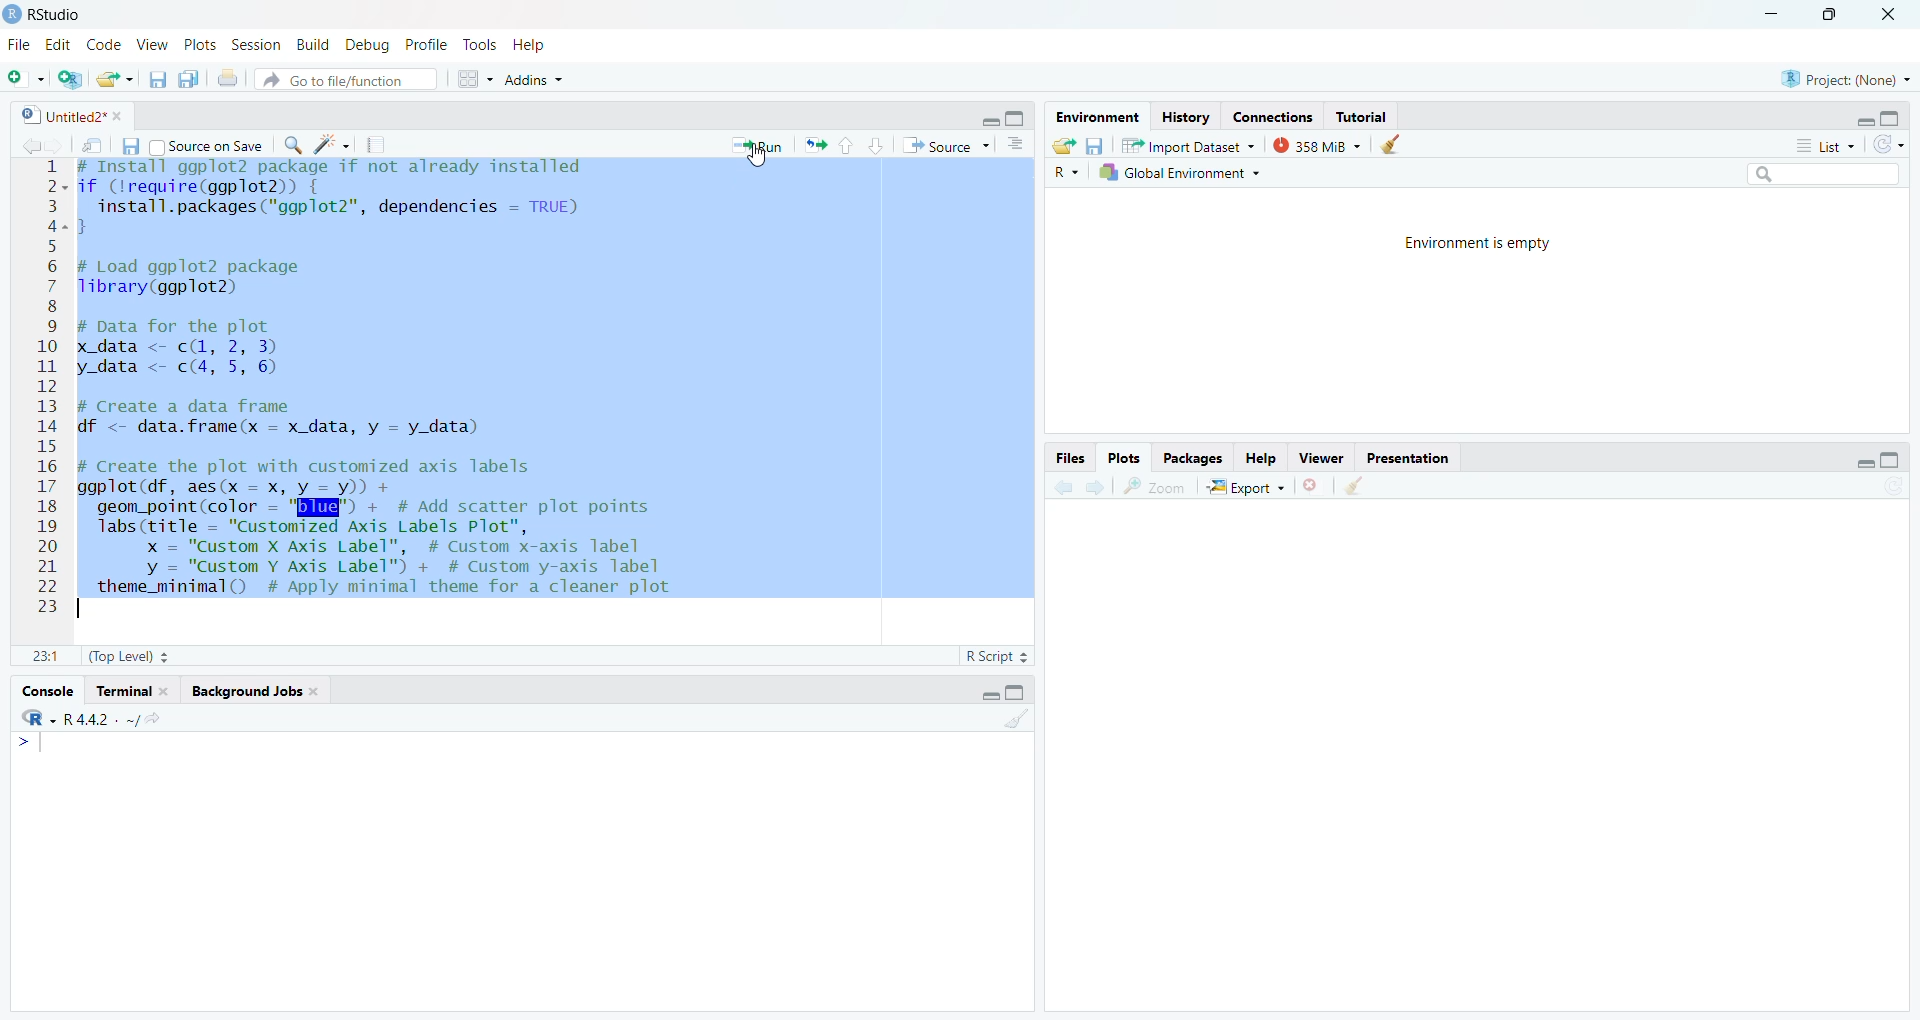 The width and height of the screenshot is (1920, 1020). What do you see at coordinates (315, 44) in the screenshot?
I see `Build` at bounding box center [315, 44].